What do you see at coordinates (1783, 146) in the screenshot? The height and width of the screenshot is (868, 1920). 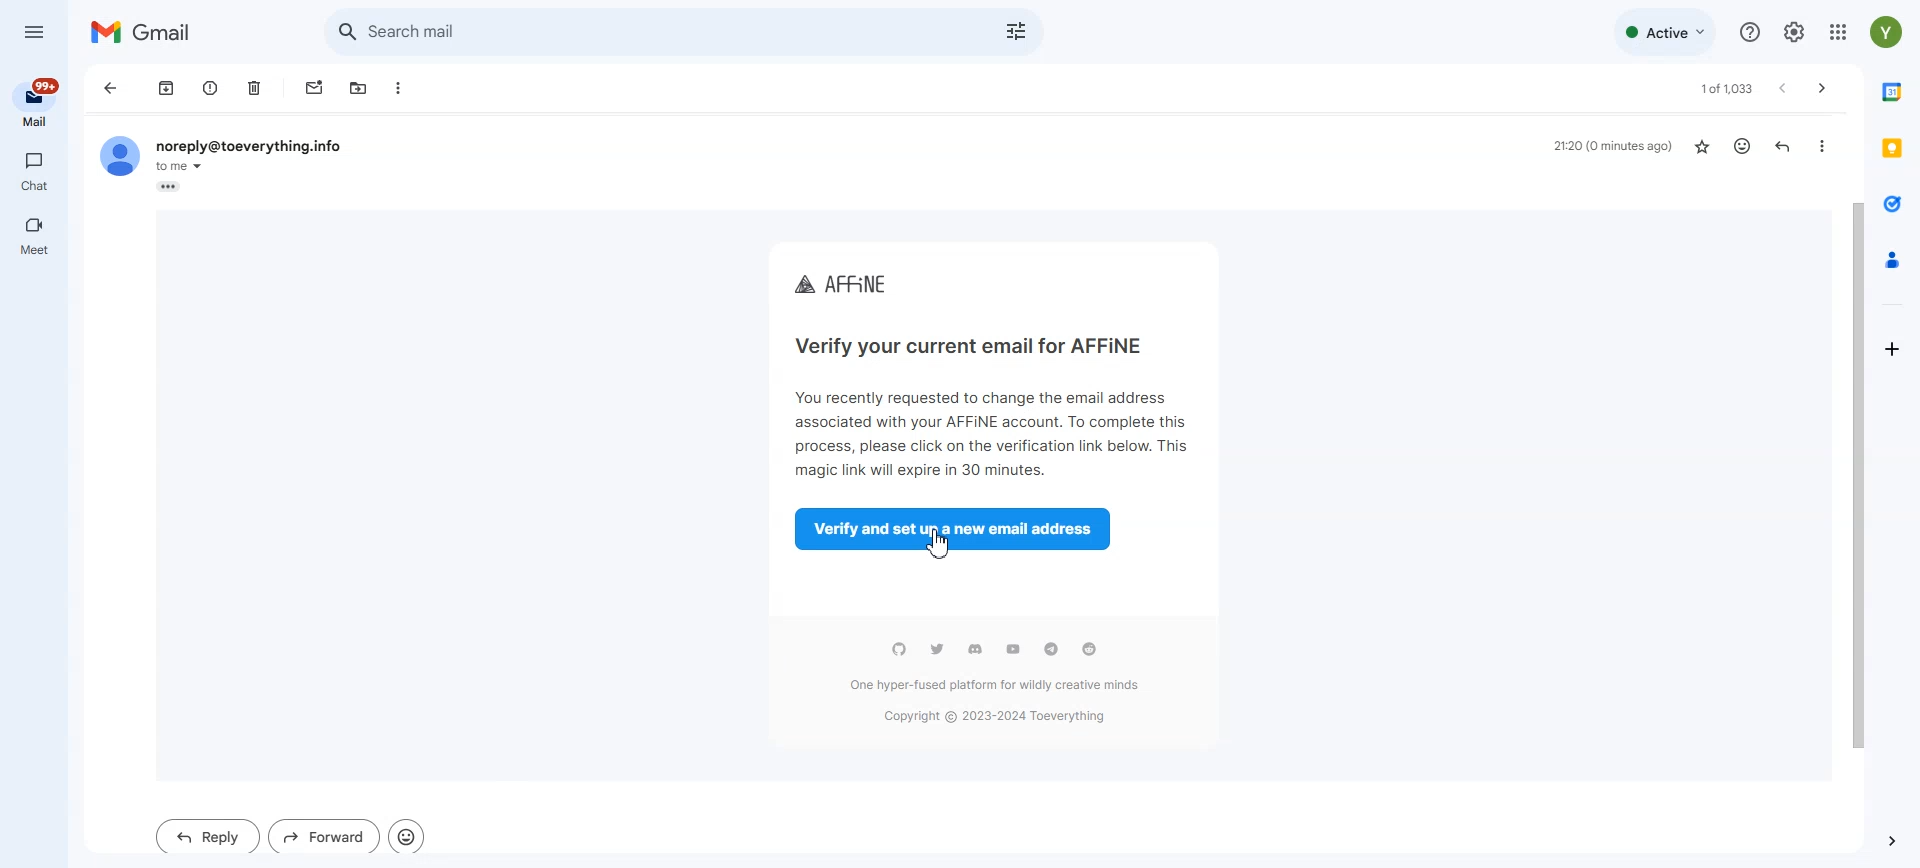 I see `Reply` at bounding box center [1783, 146].